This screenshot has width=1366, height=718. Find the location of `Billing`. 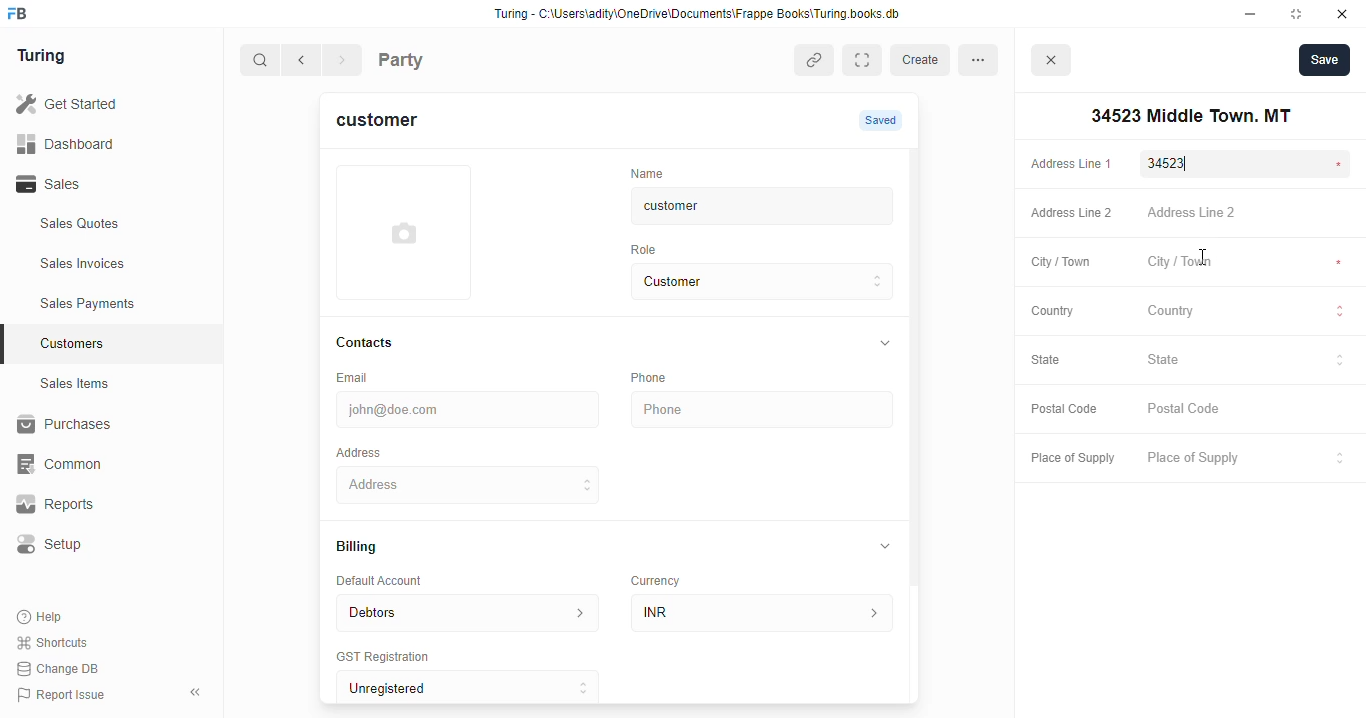

Billing is located at coordinates (366, 548).